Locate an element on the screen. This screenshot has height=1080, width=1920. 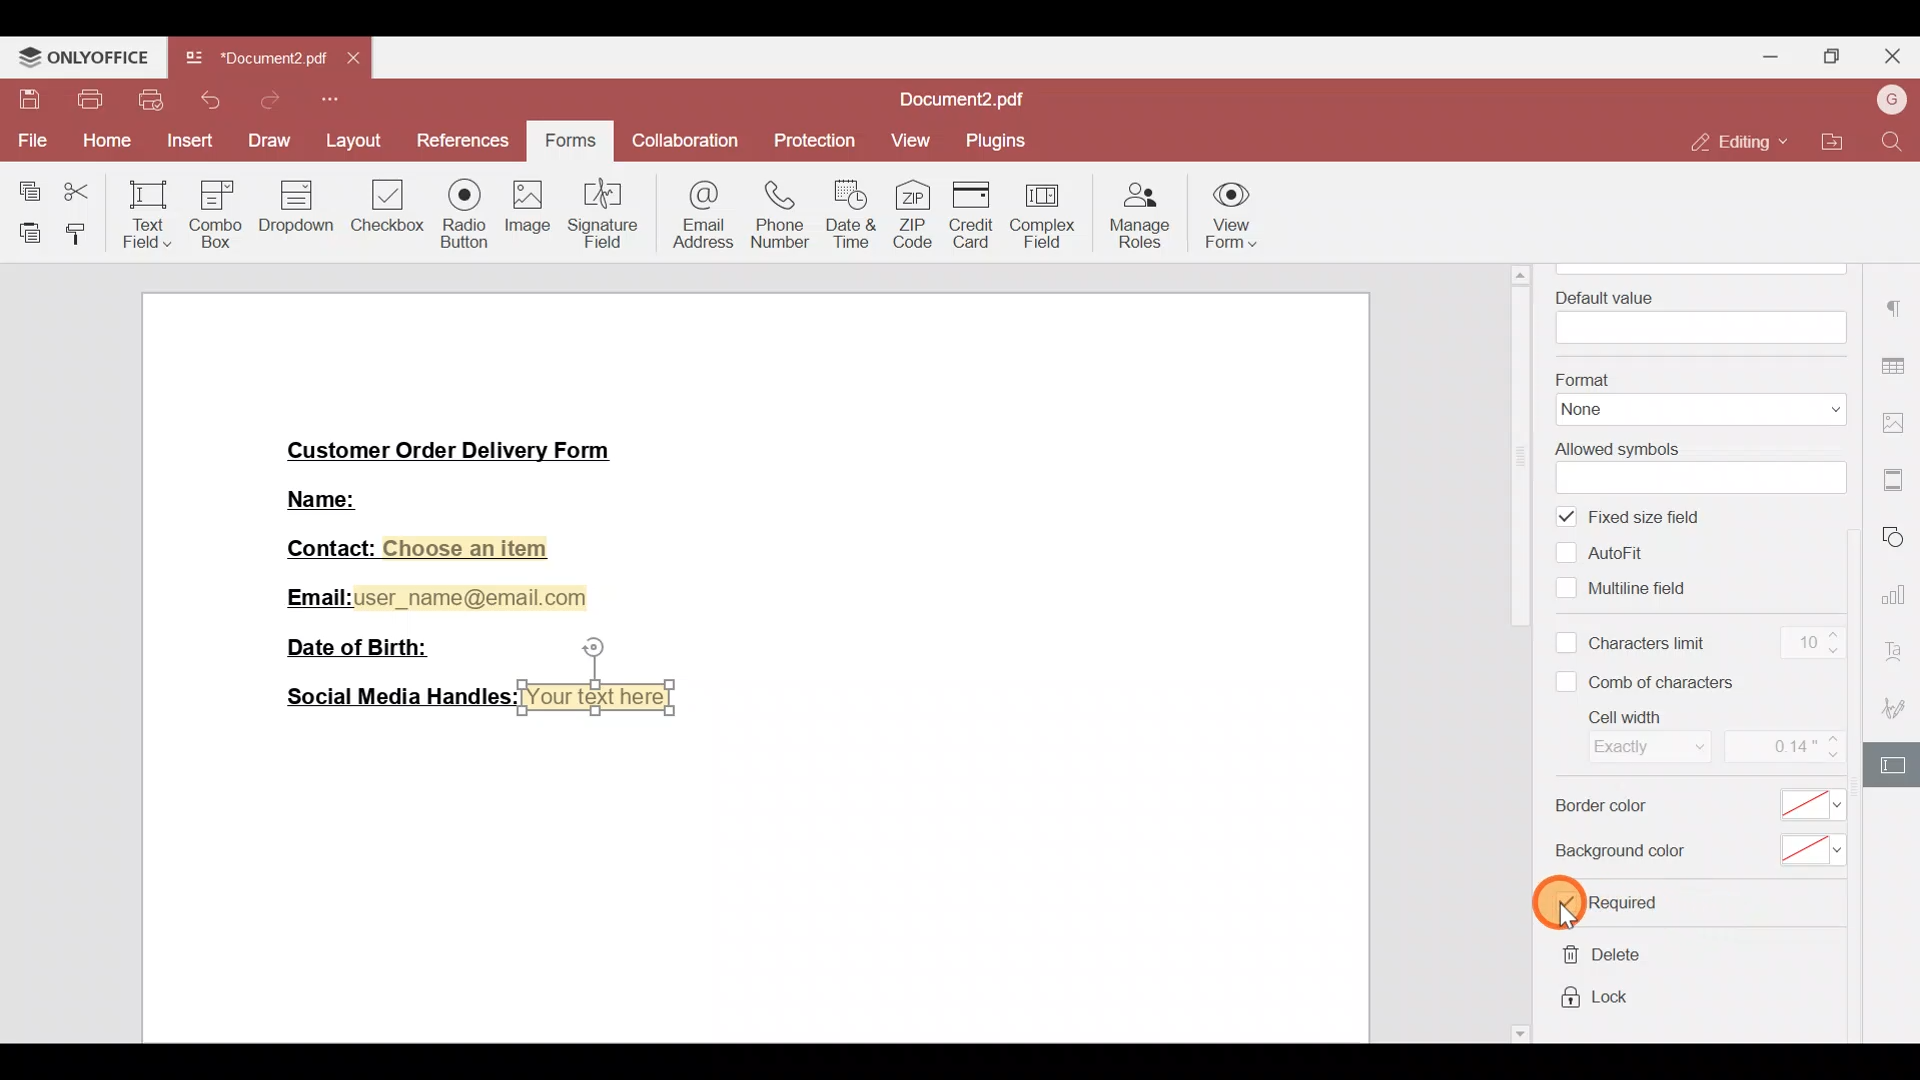
Comb of characters is located at coordinates (1652, 681).